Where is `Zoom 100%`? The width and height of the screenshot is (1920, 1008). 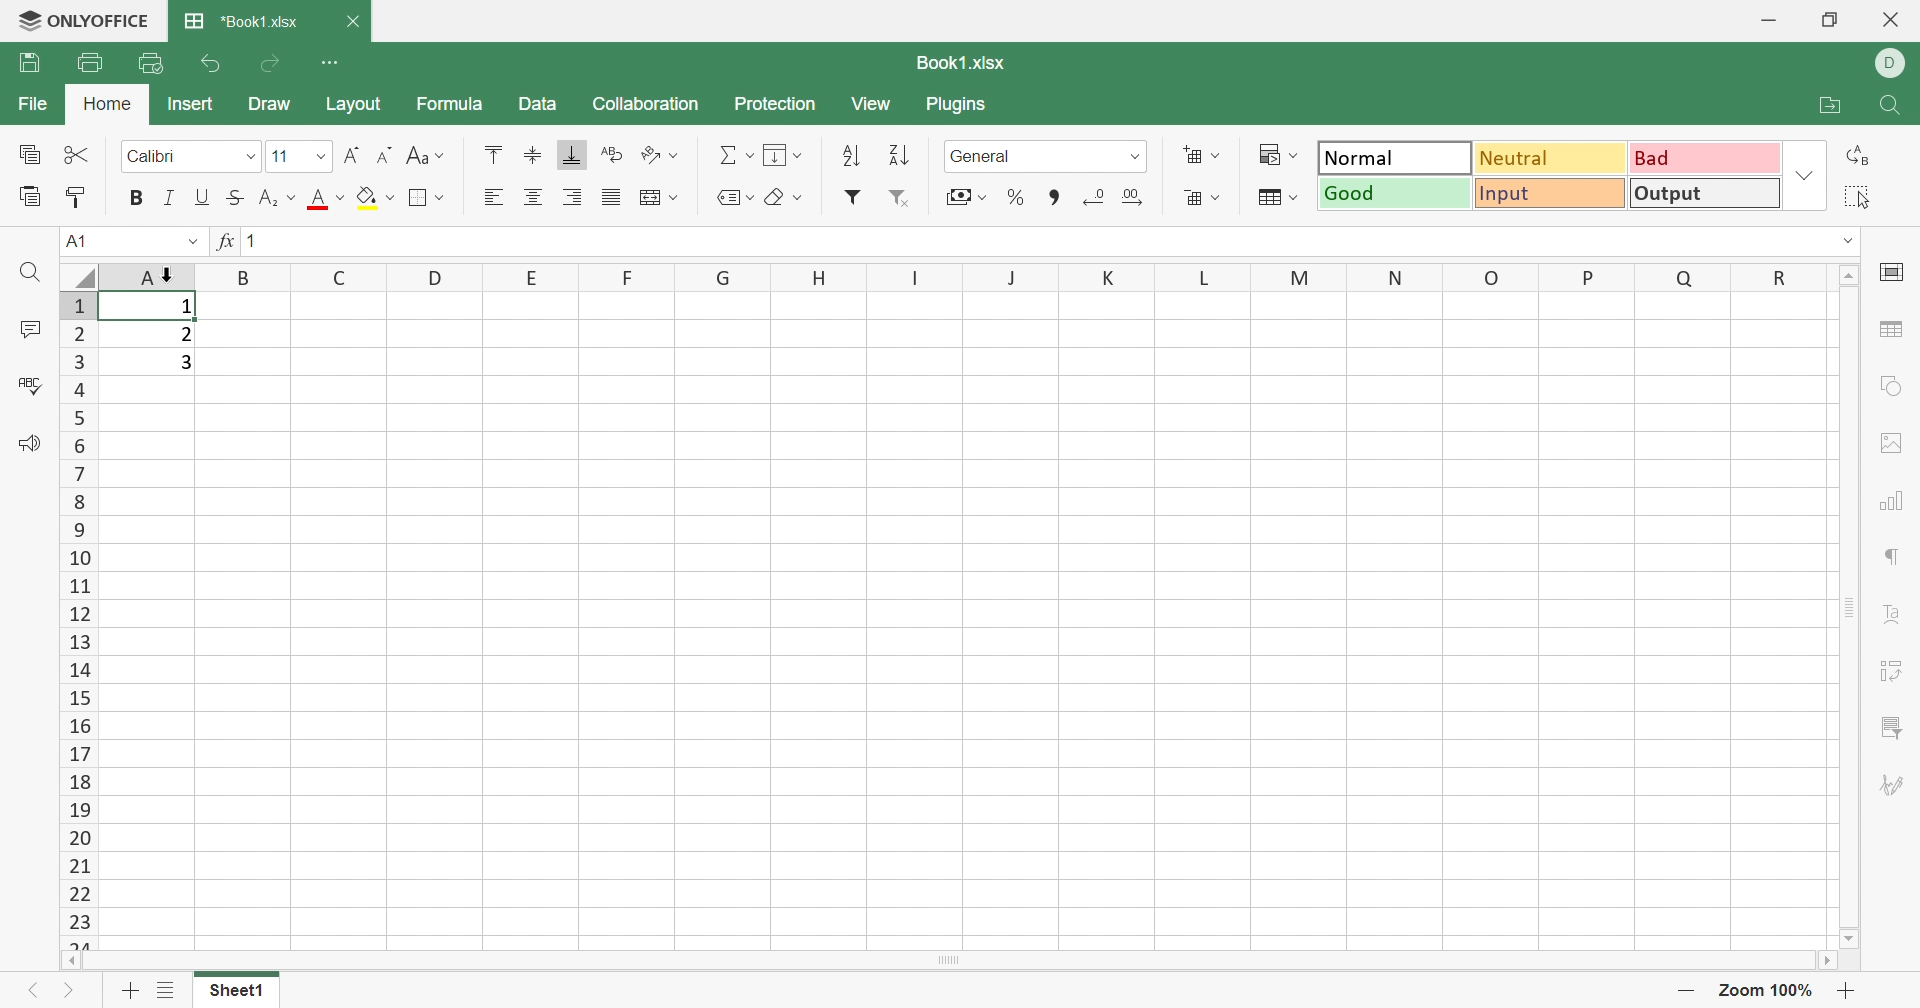
Zoom 100% is located at coordinates (1763, 993).